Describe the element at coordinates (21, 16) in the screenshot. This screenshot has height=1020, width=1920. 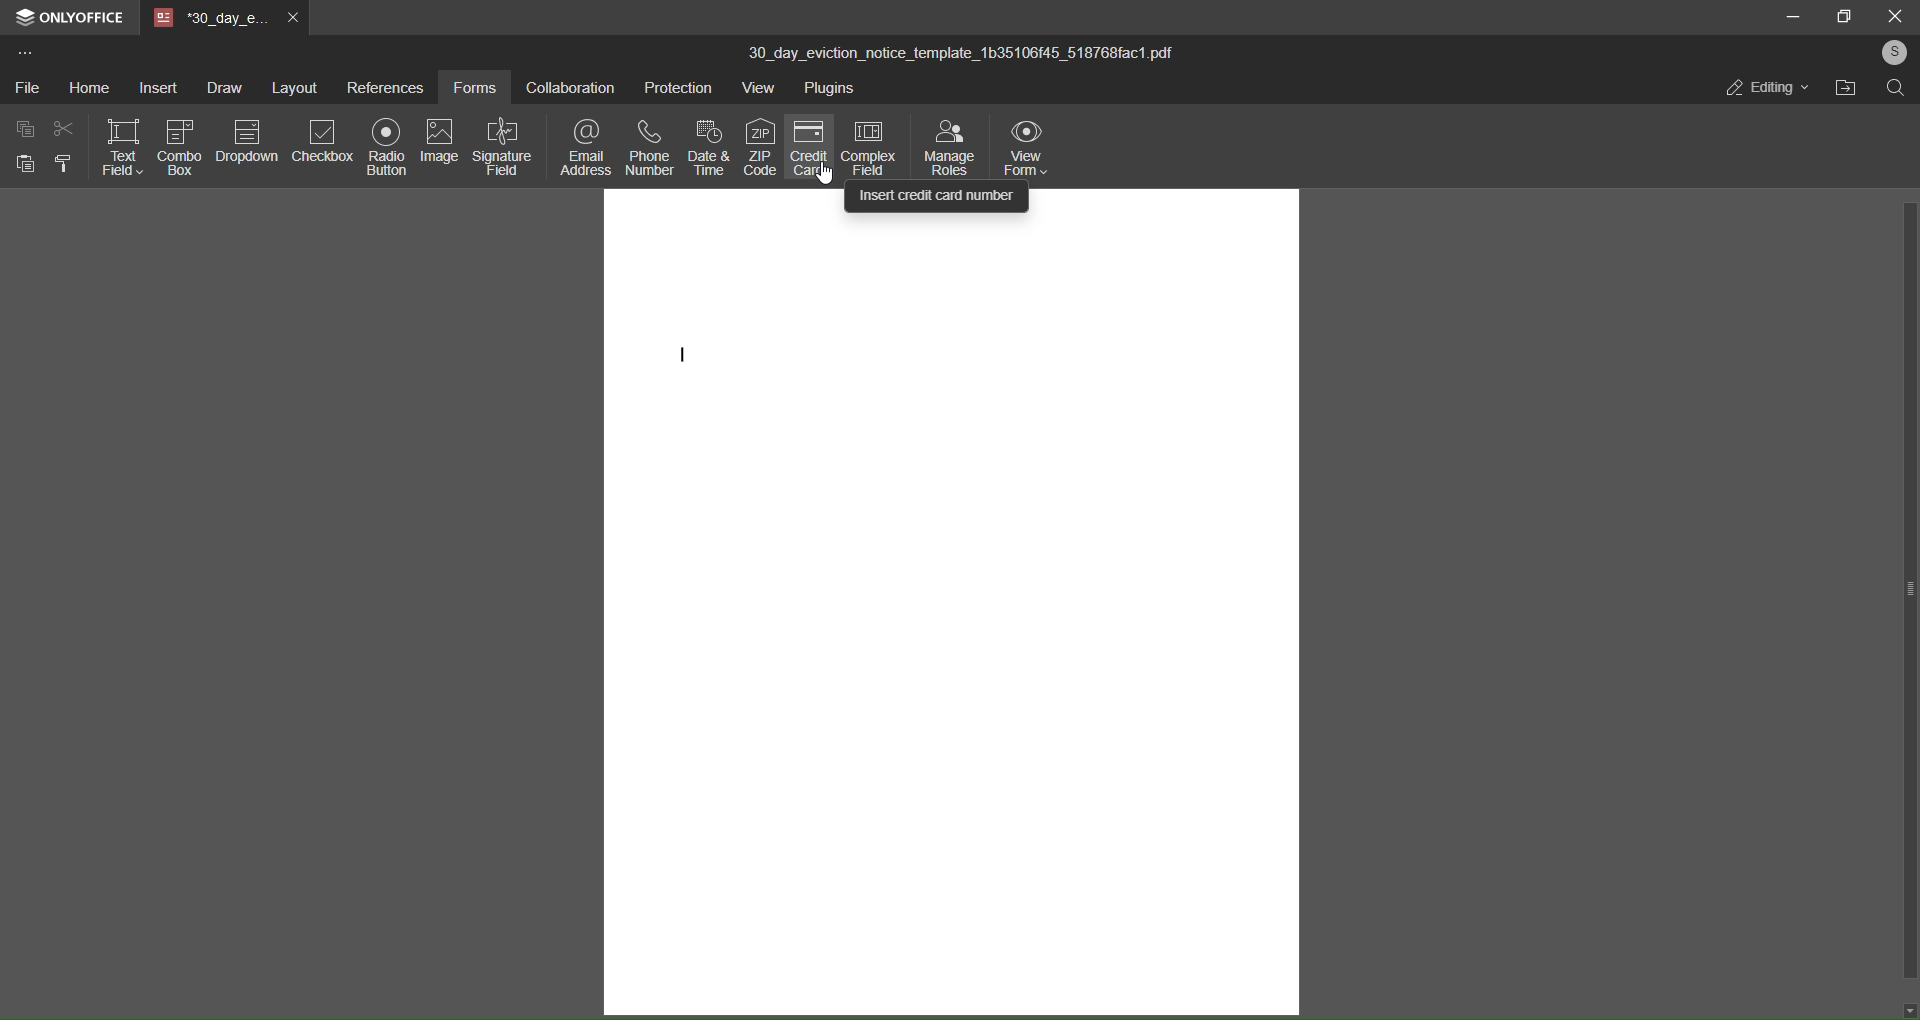
I see `logo` at that location.